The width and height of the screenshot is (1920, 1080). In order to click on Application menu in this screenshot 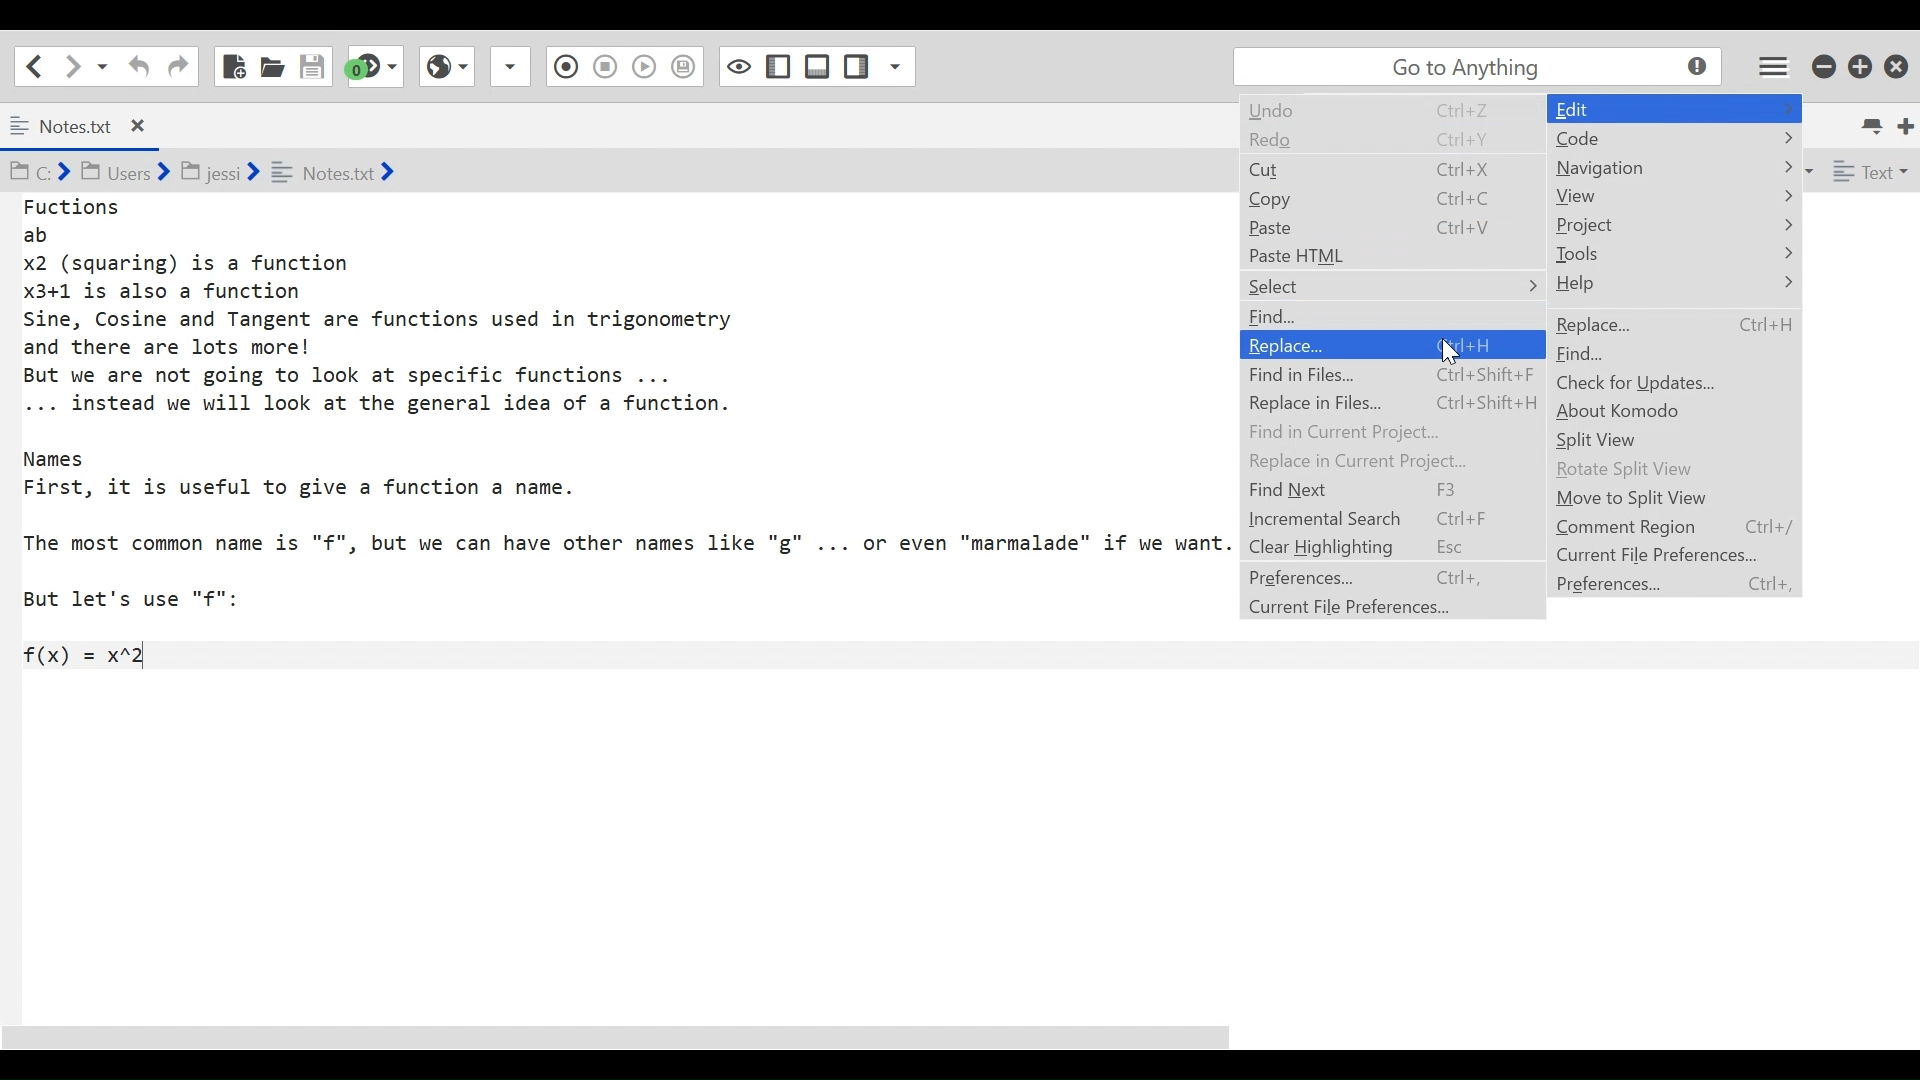, I will do `click(1775, 65)`.